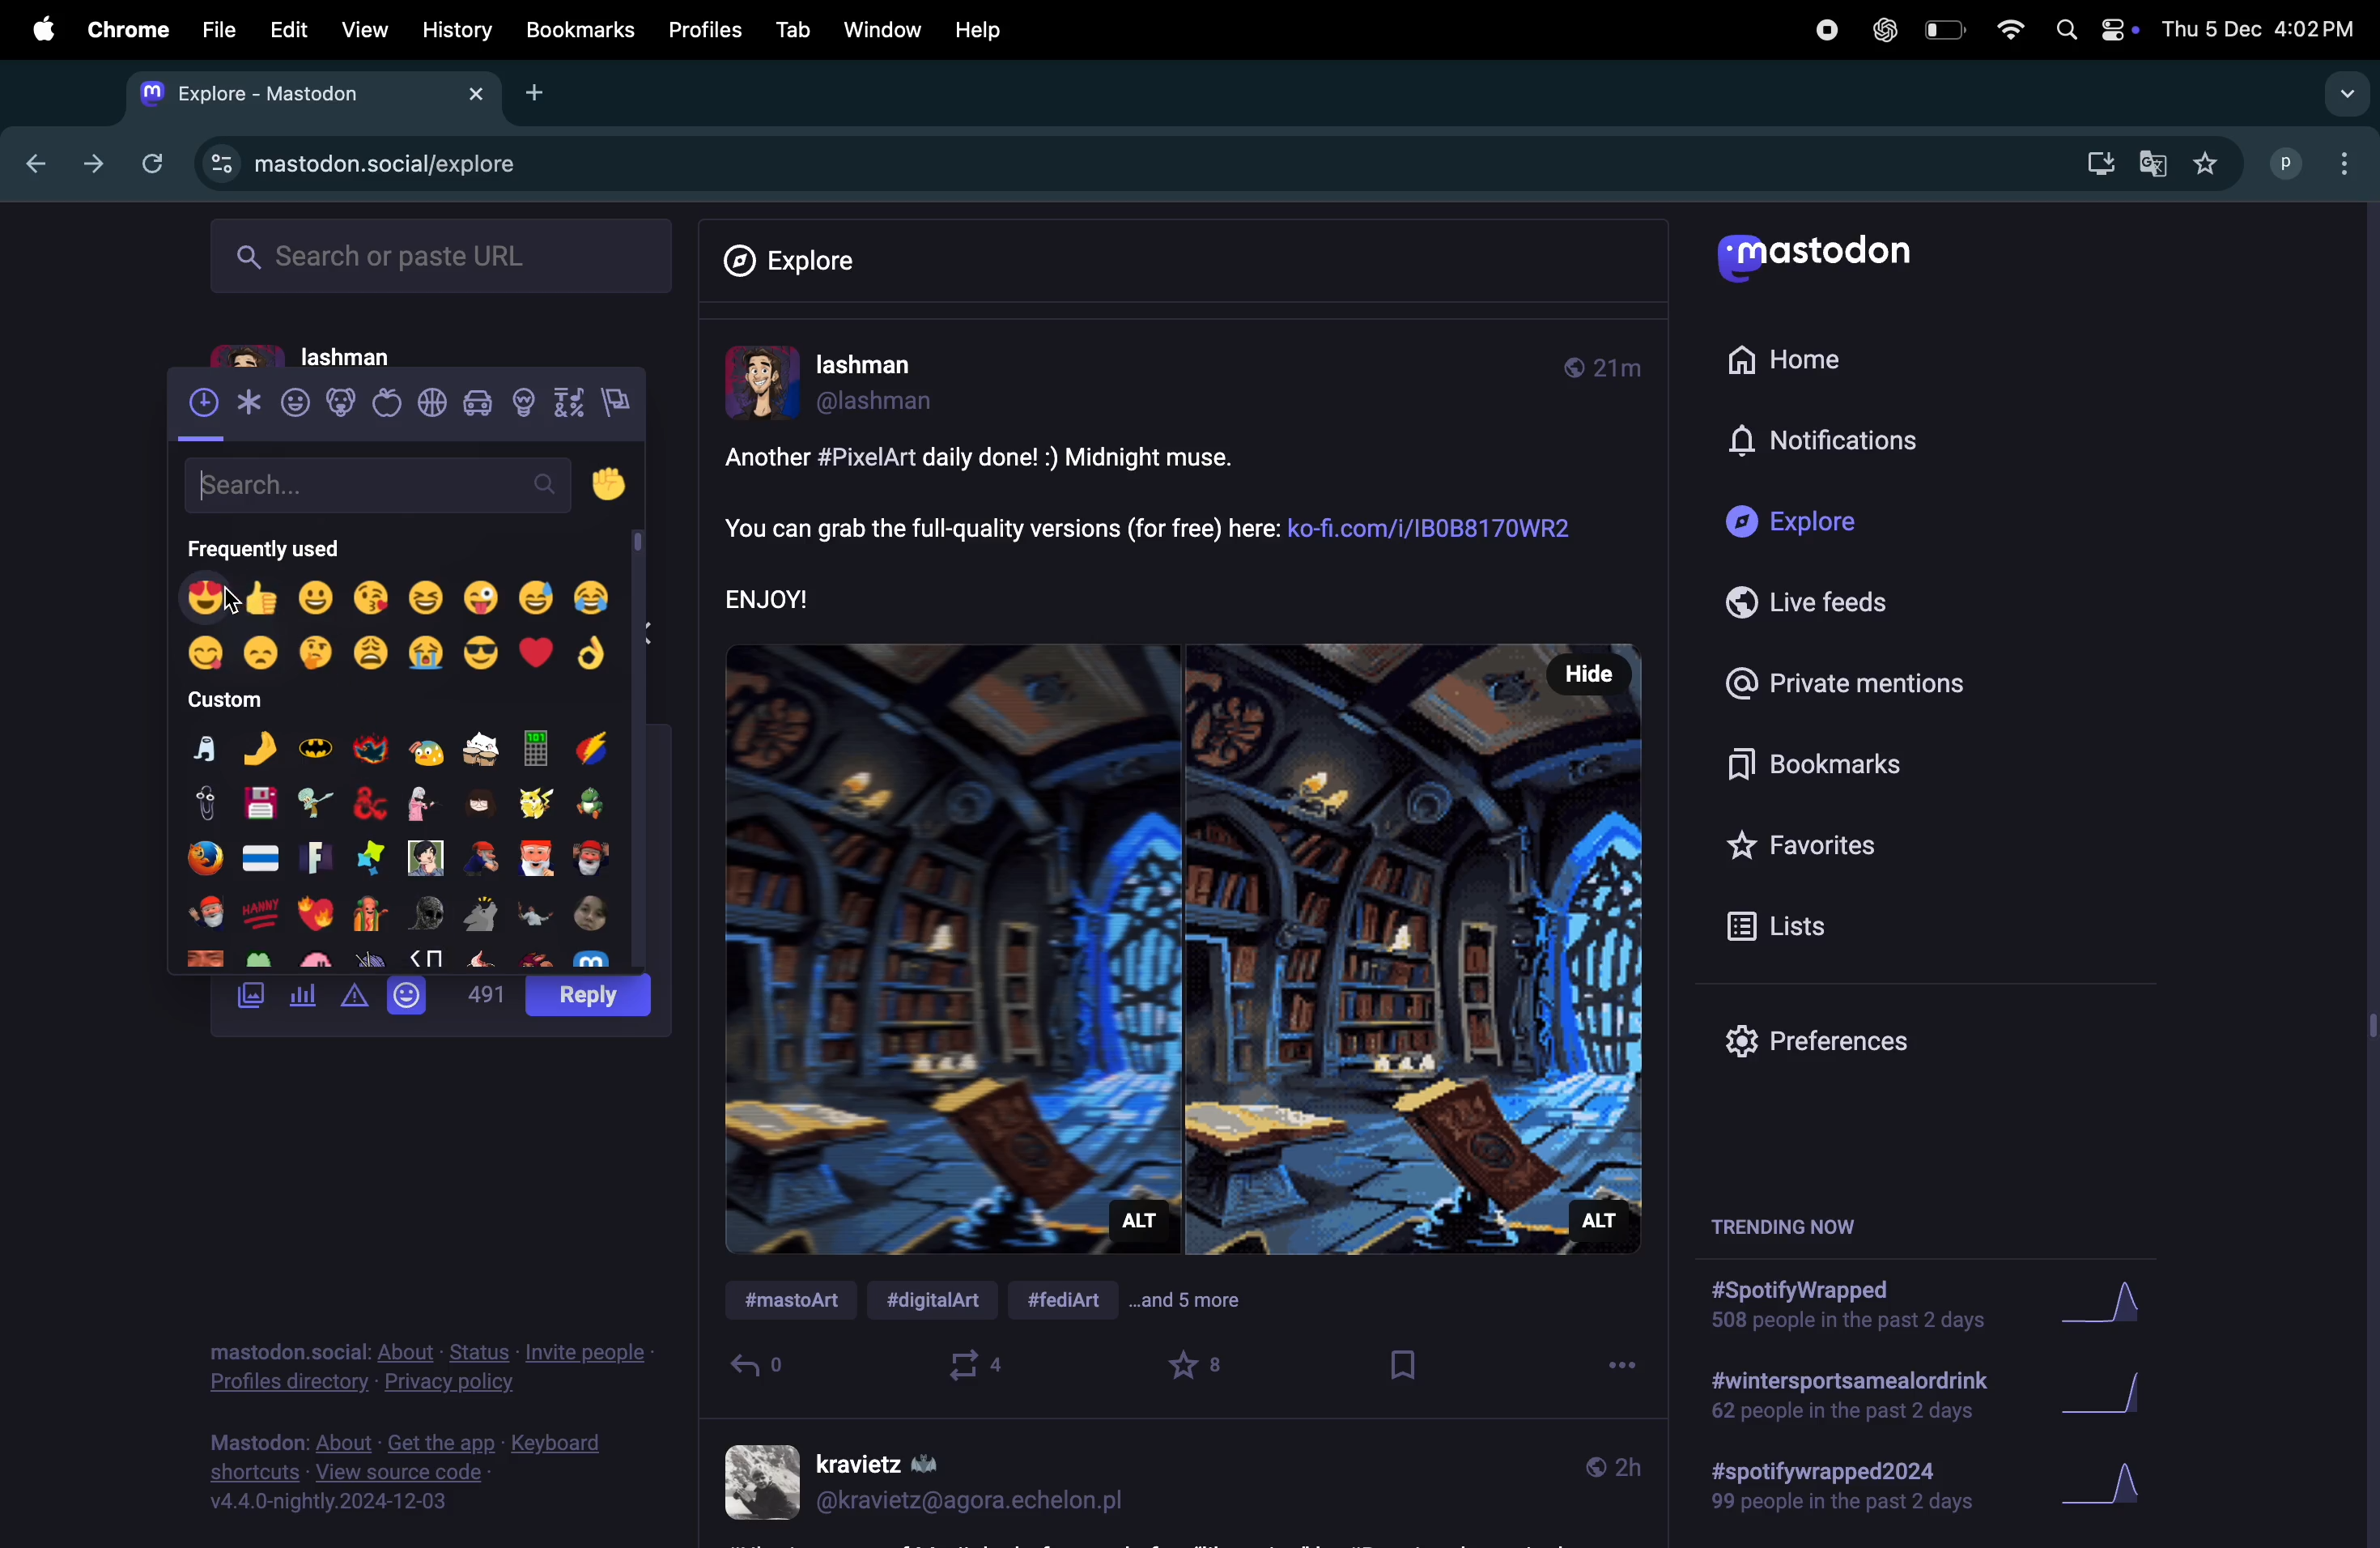 This screenshot has width=2380, height=1548. What do you see at coordinates (790, 254) in the screenshot?
I see `Explore` at bounding box center [790, 254].